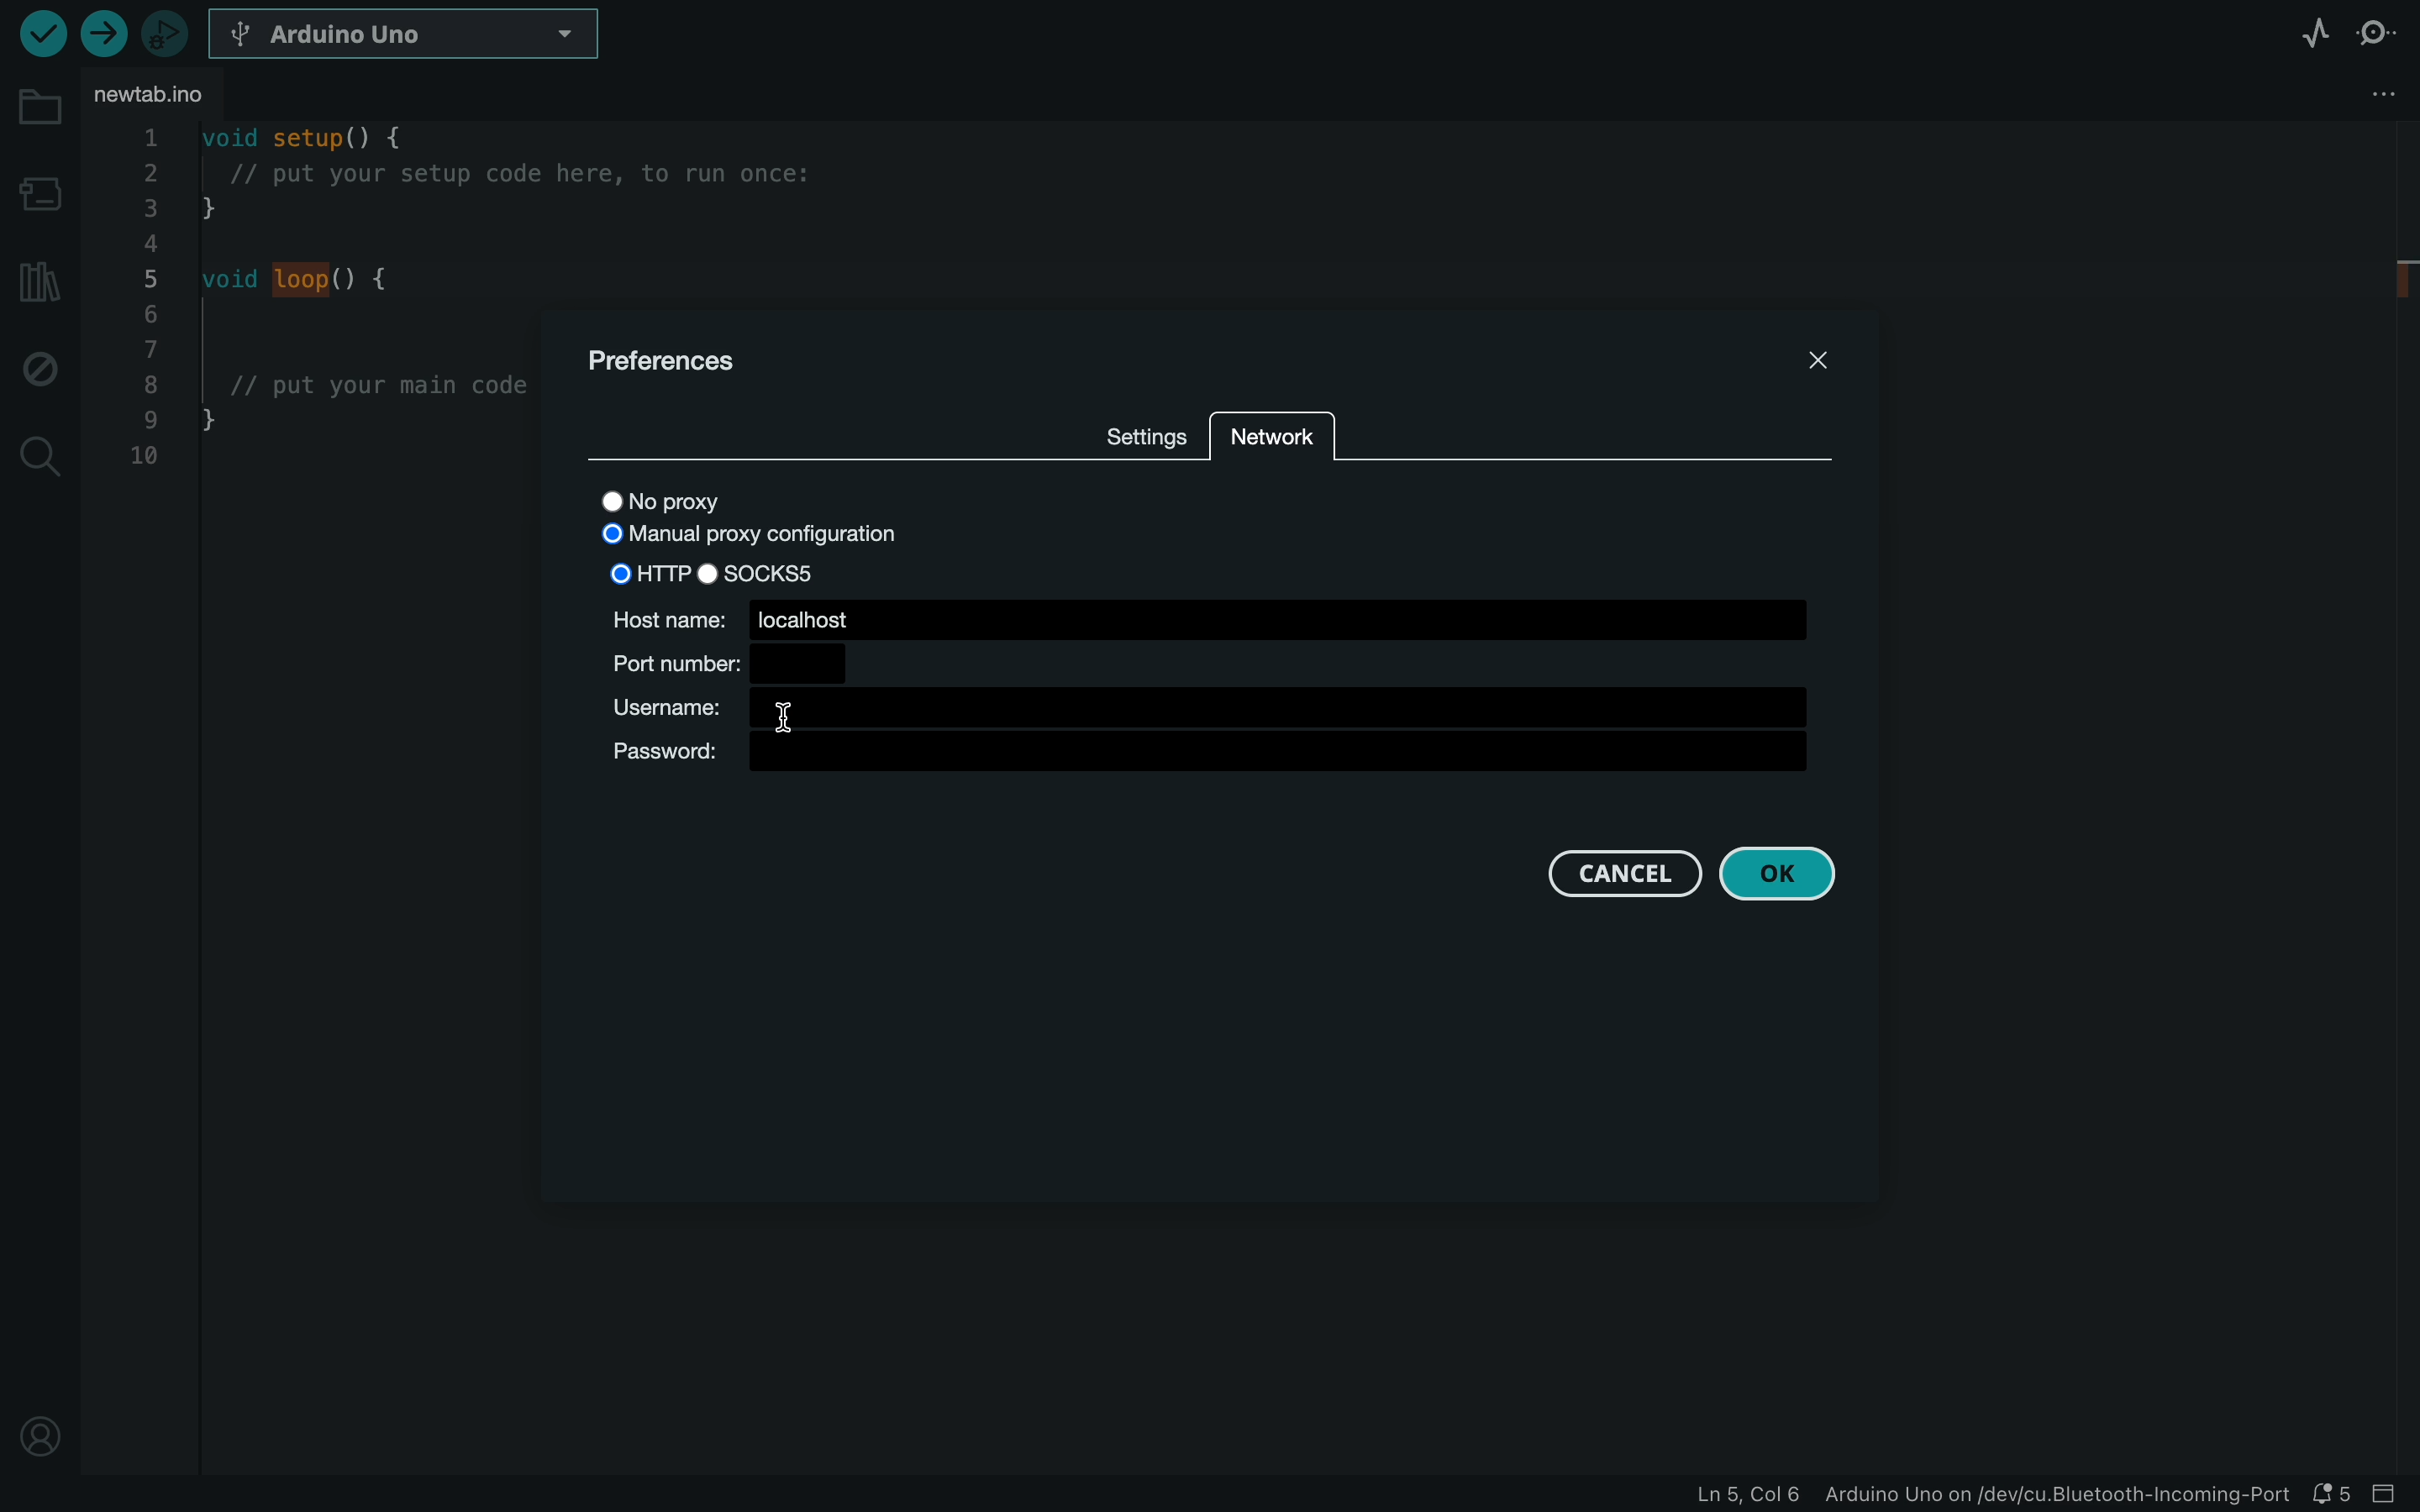 The width and height of the screenshot is (2420, 1512). I want to click on prefernces, so click(668, 363).